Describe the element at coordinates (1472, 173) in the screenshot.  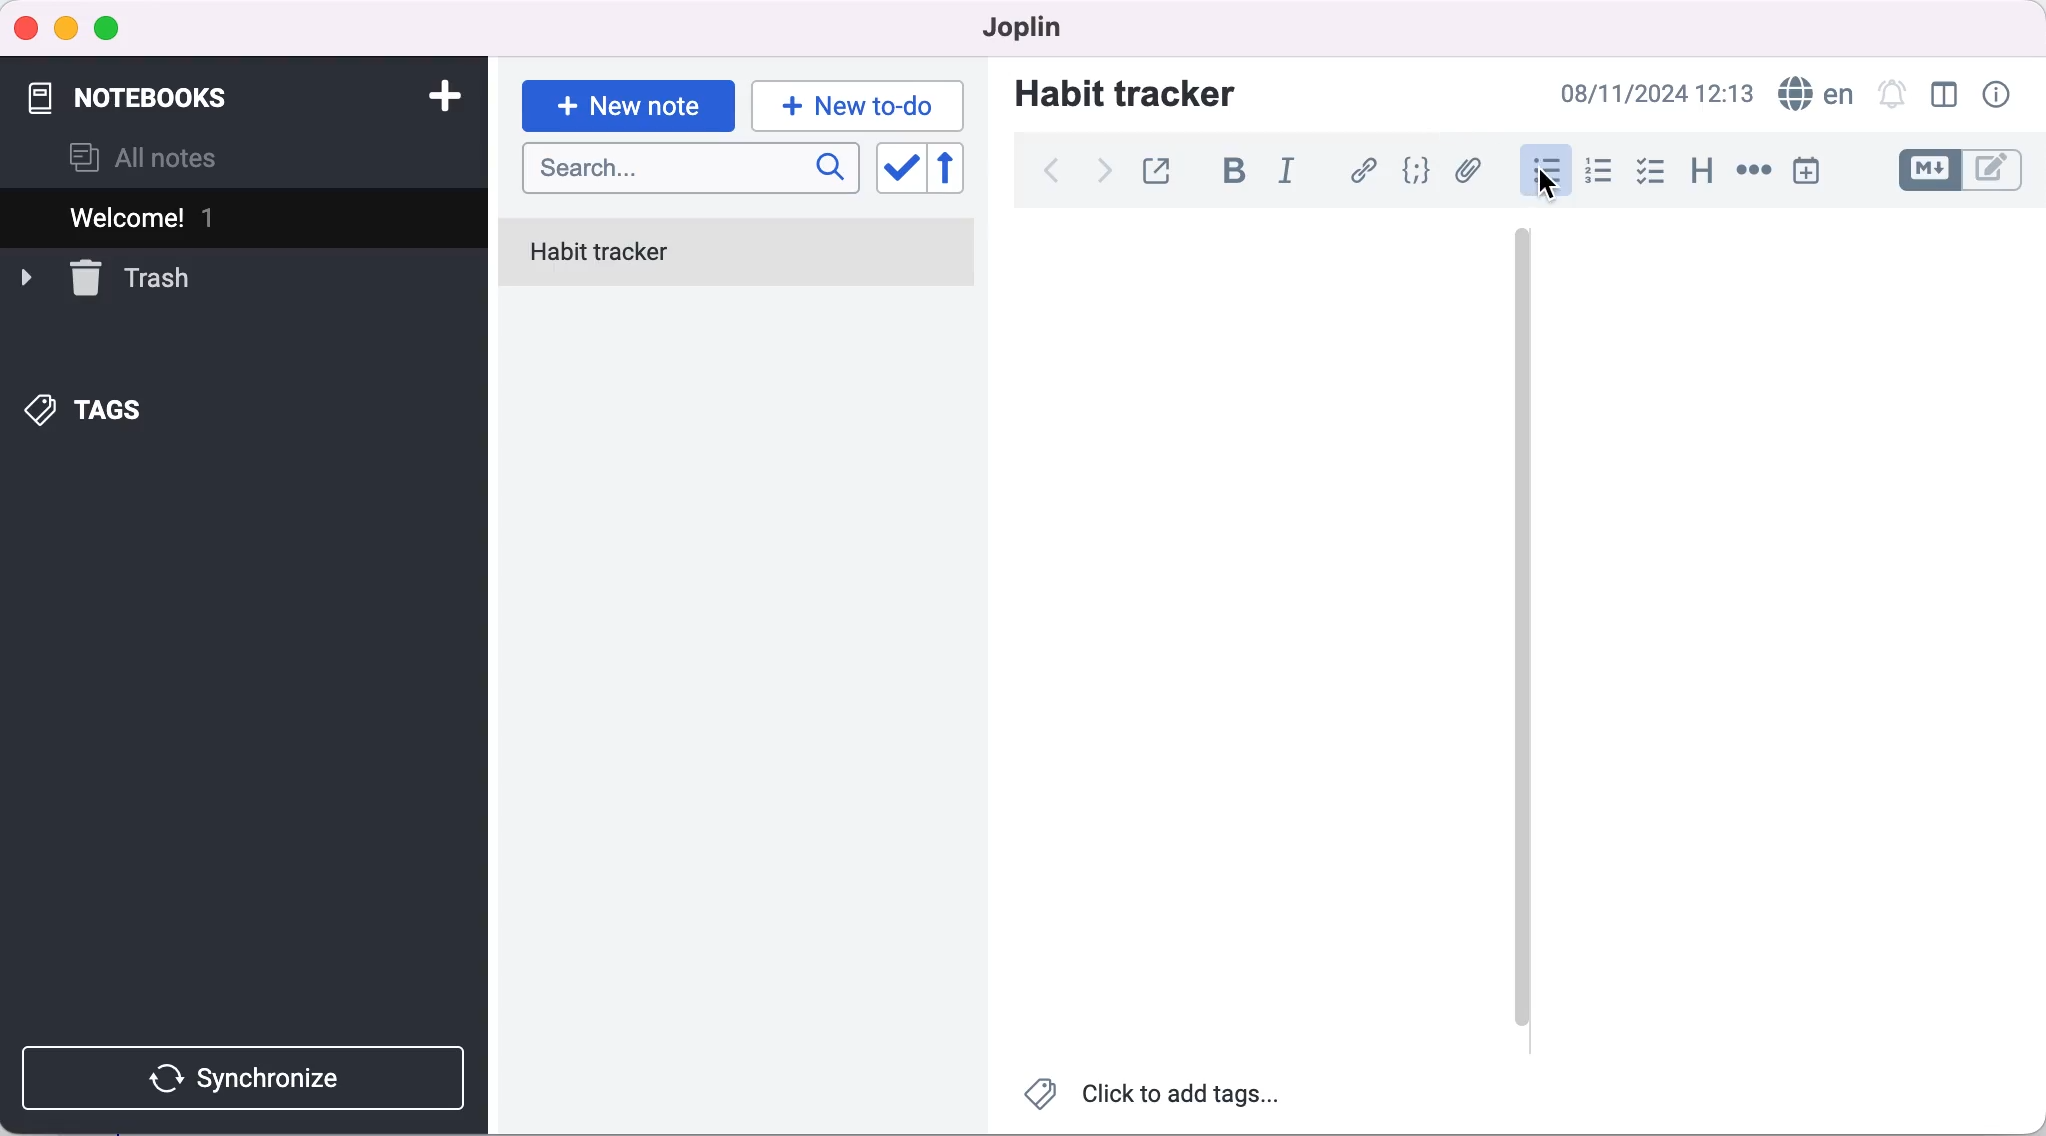
I see `add file` at that location.